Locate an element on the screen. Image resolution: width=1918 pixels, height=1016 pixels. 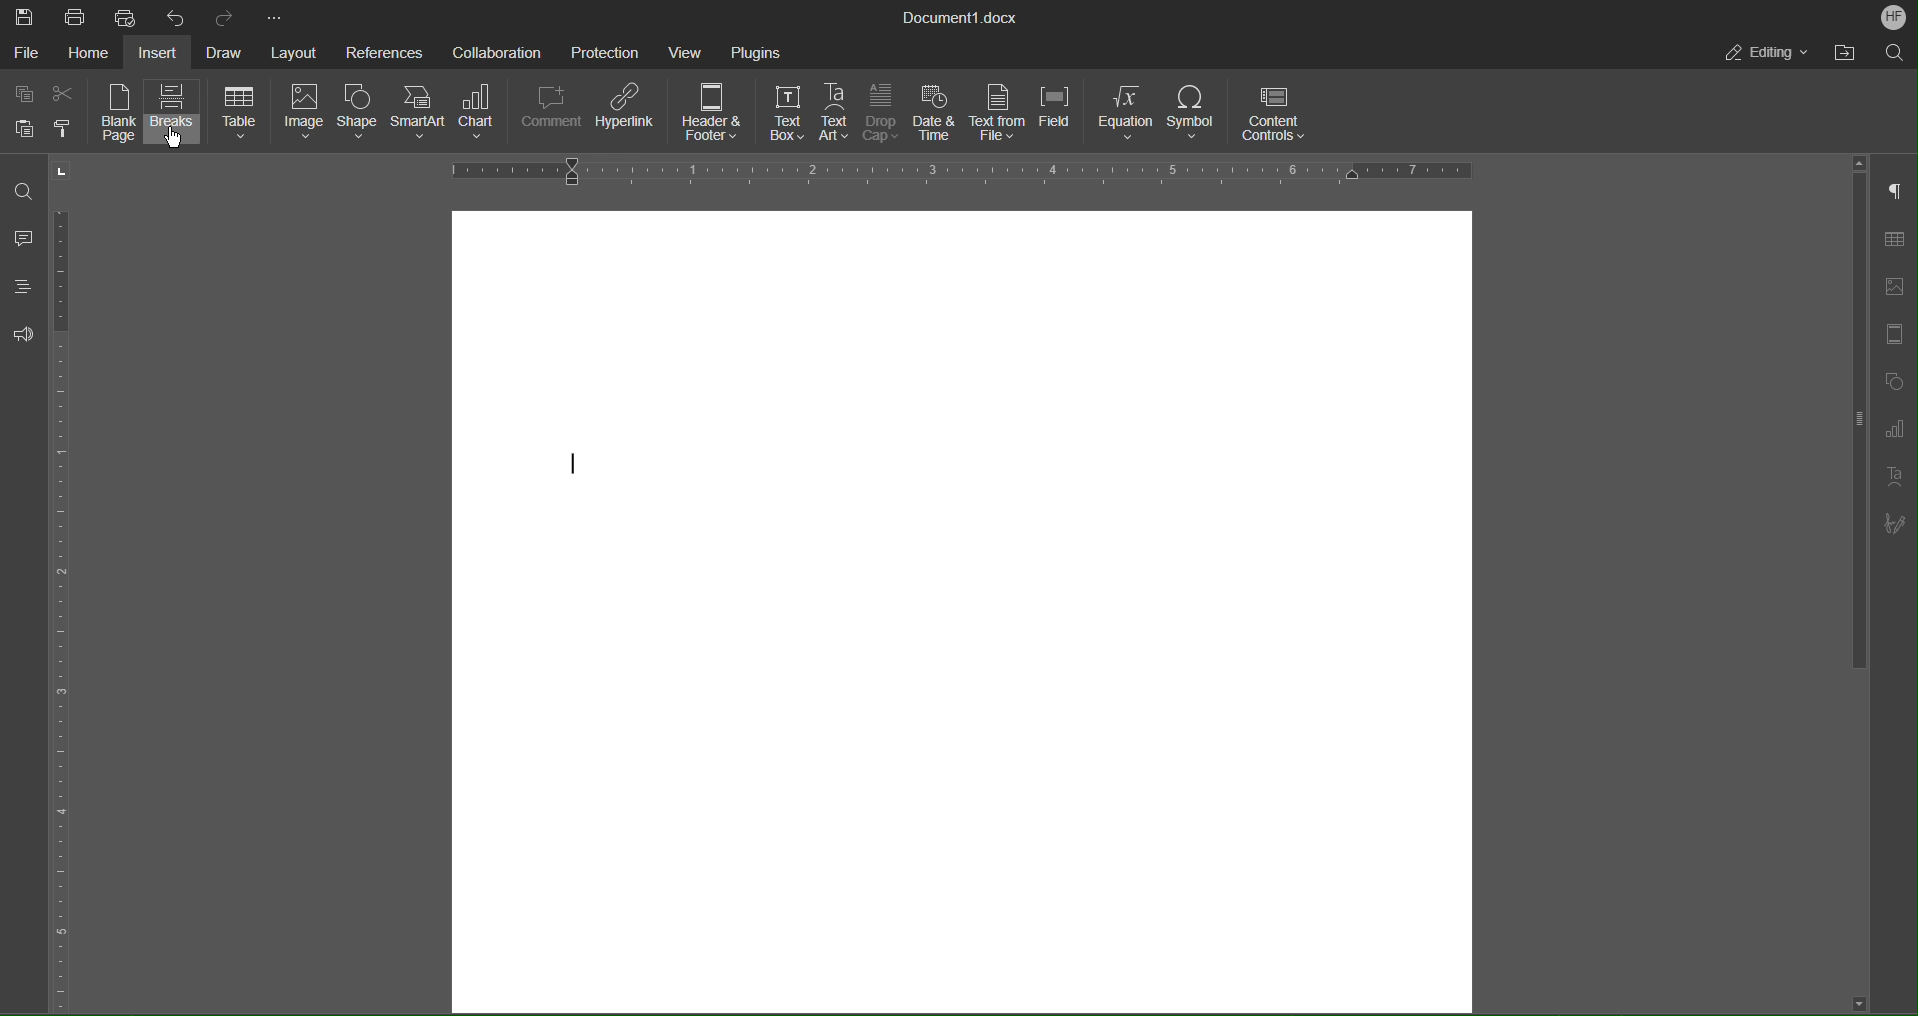
Symbol is located at coordinates (1192, 114).